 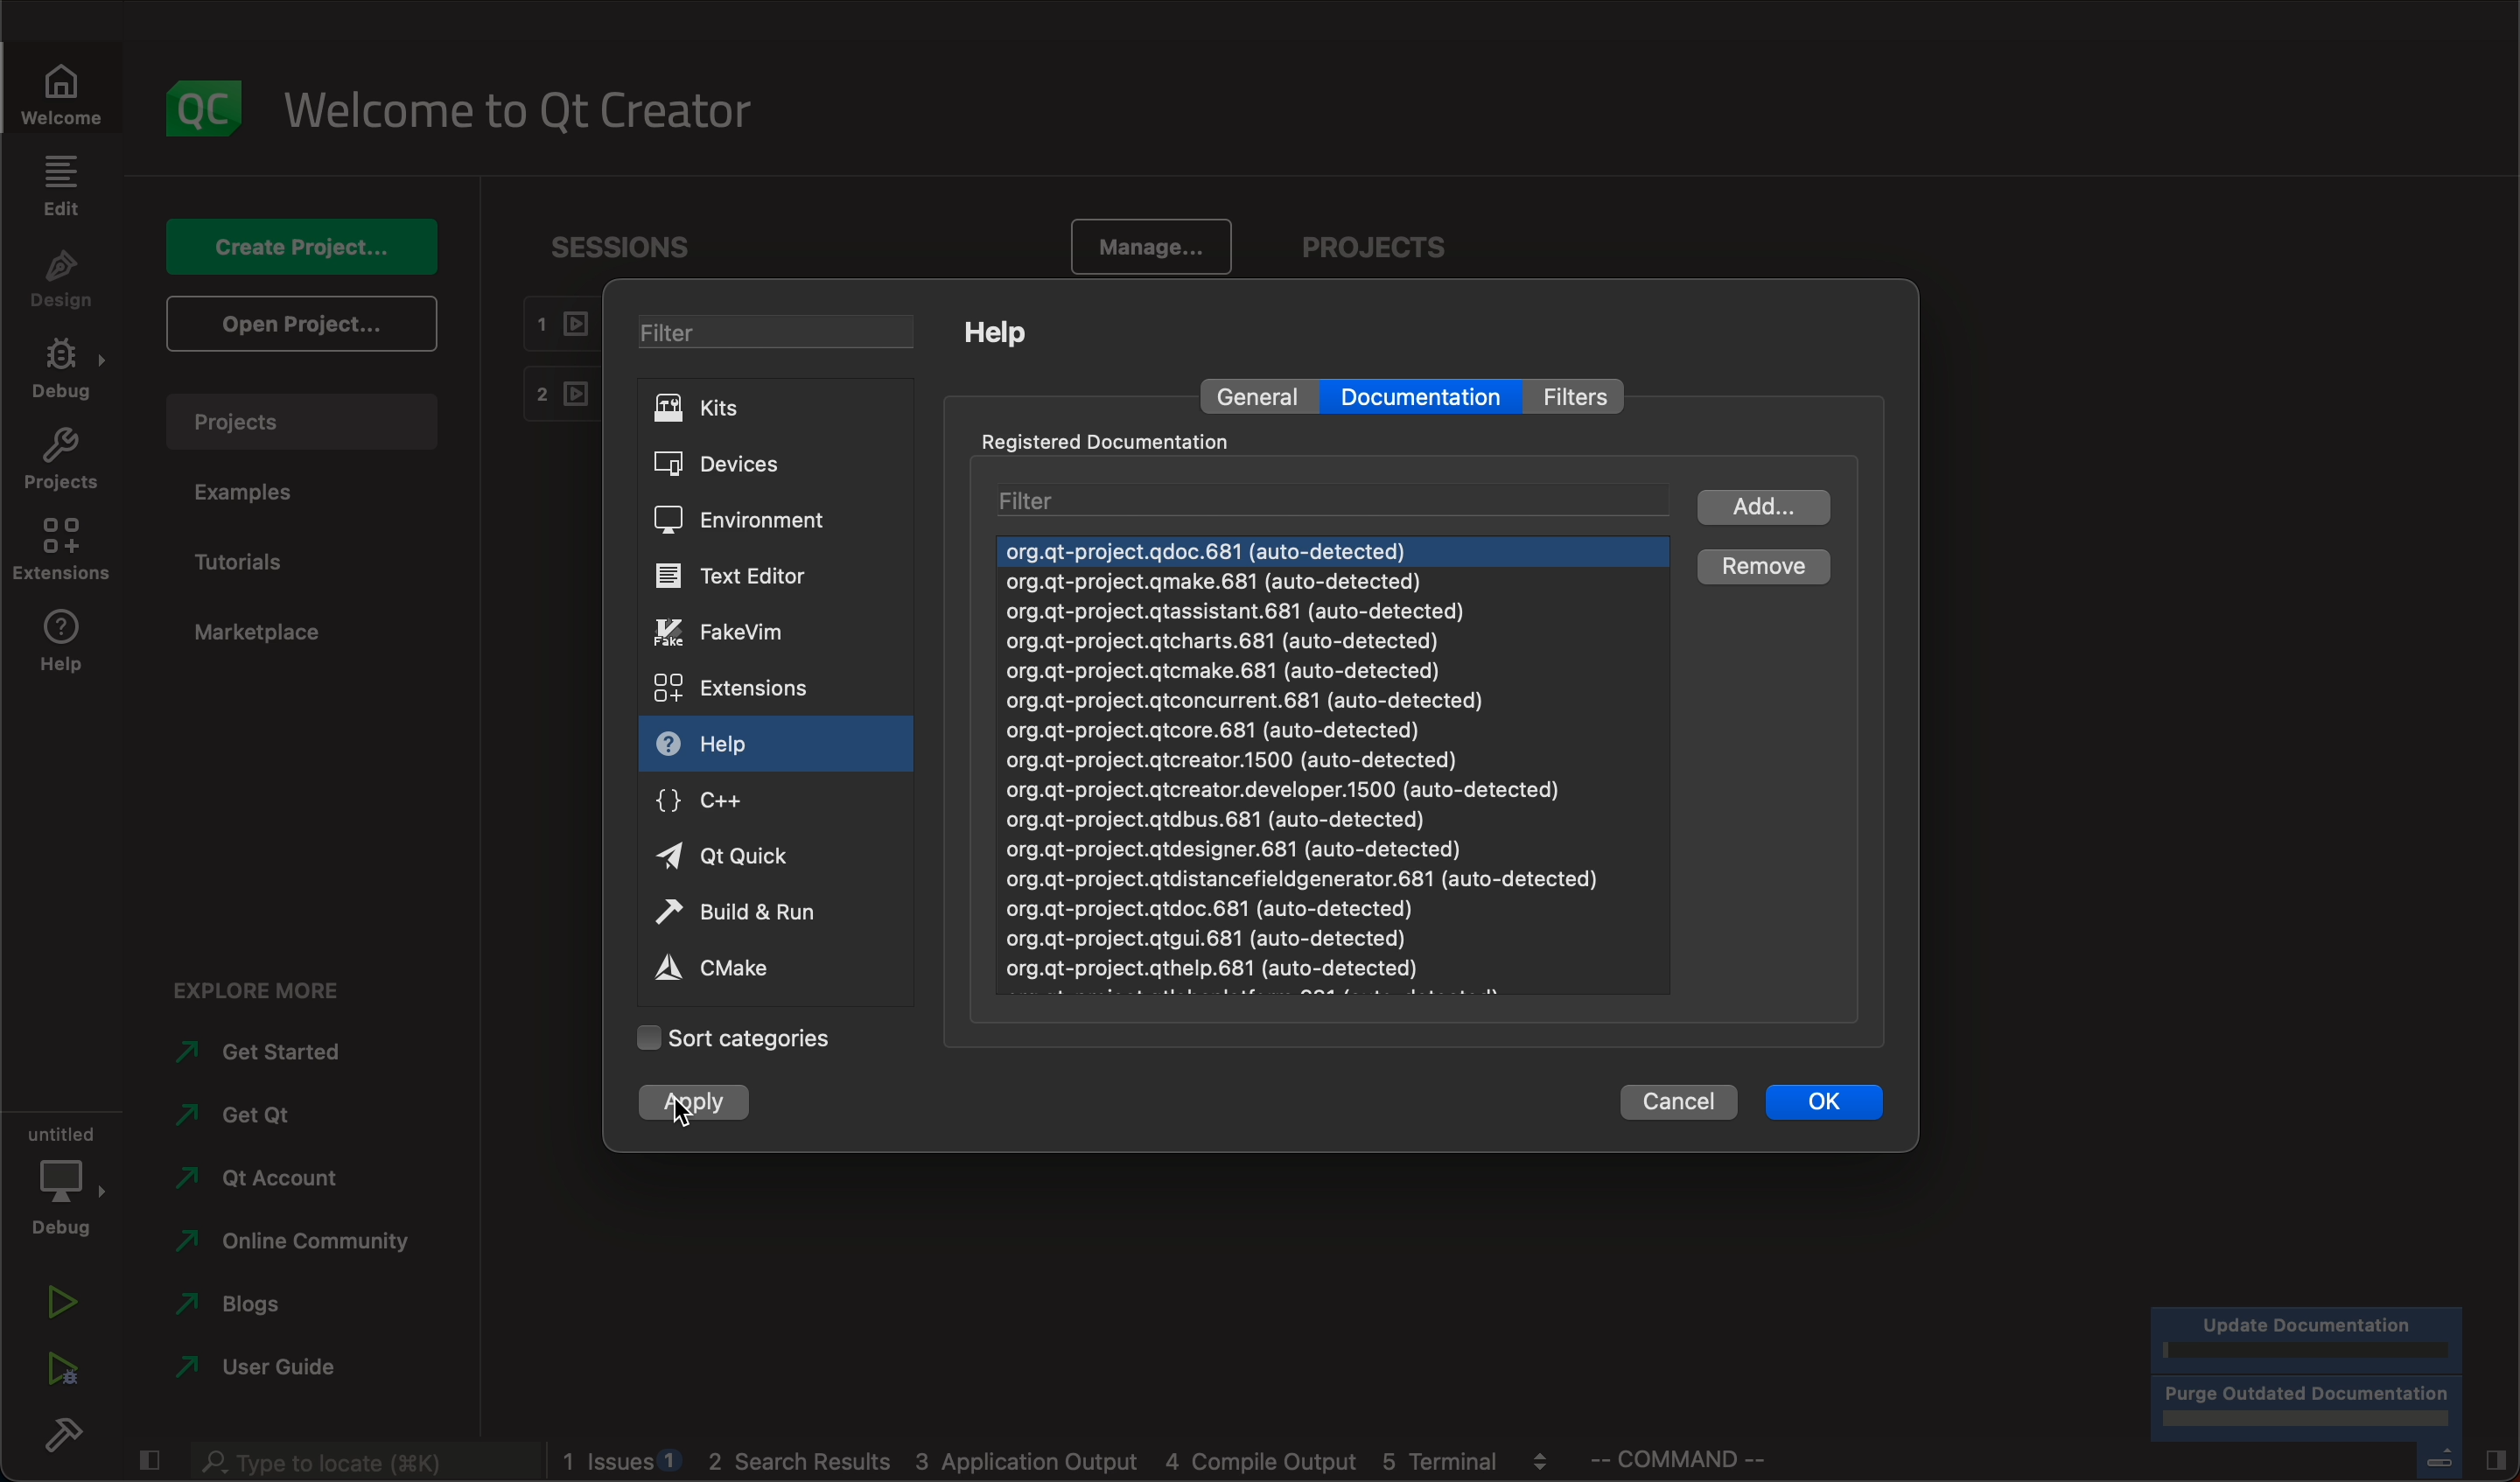 I want to click on projects, so click(x=301, y=427).